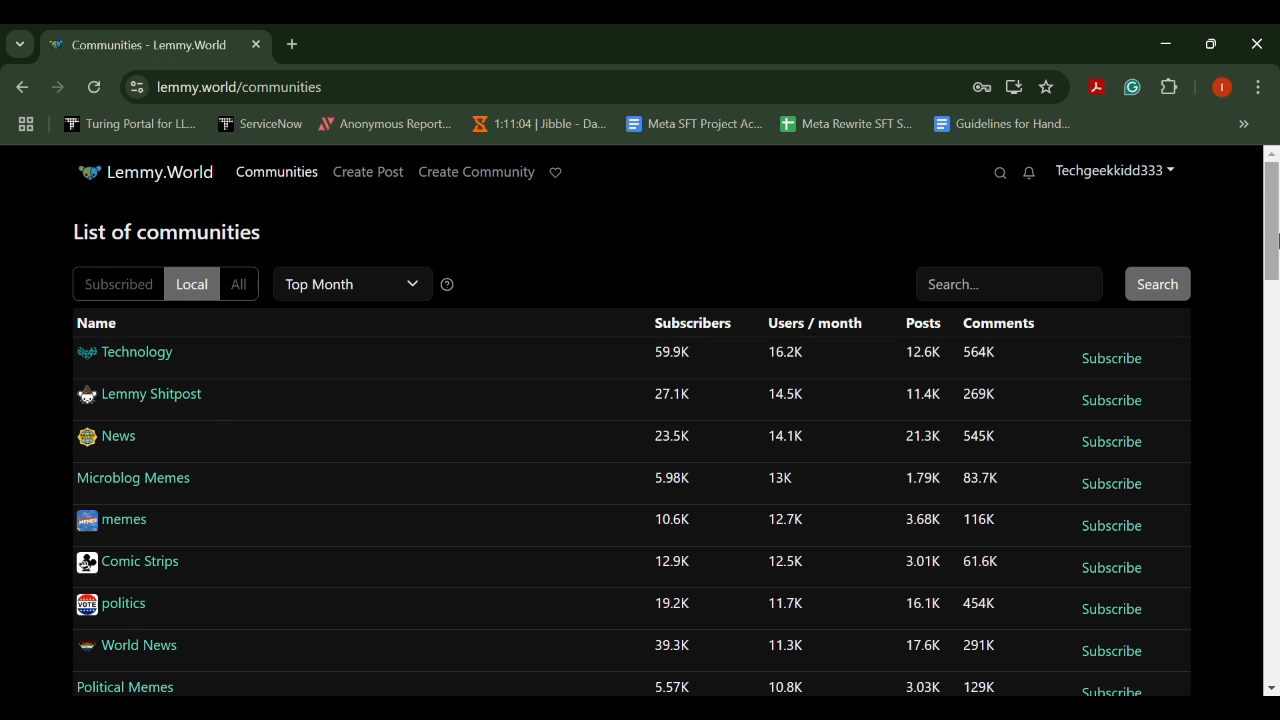  Describe the element at coordinates (675, 519) in the screenshot. I see `10.6K` at that location.